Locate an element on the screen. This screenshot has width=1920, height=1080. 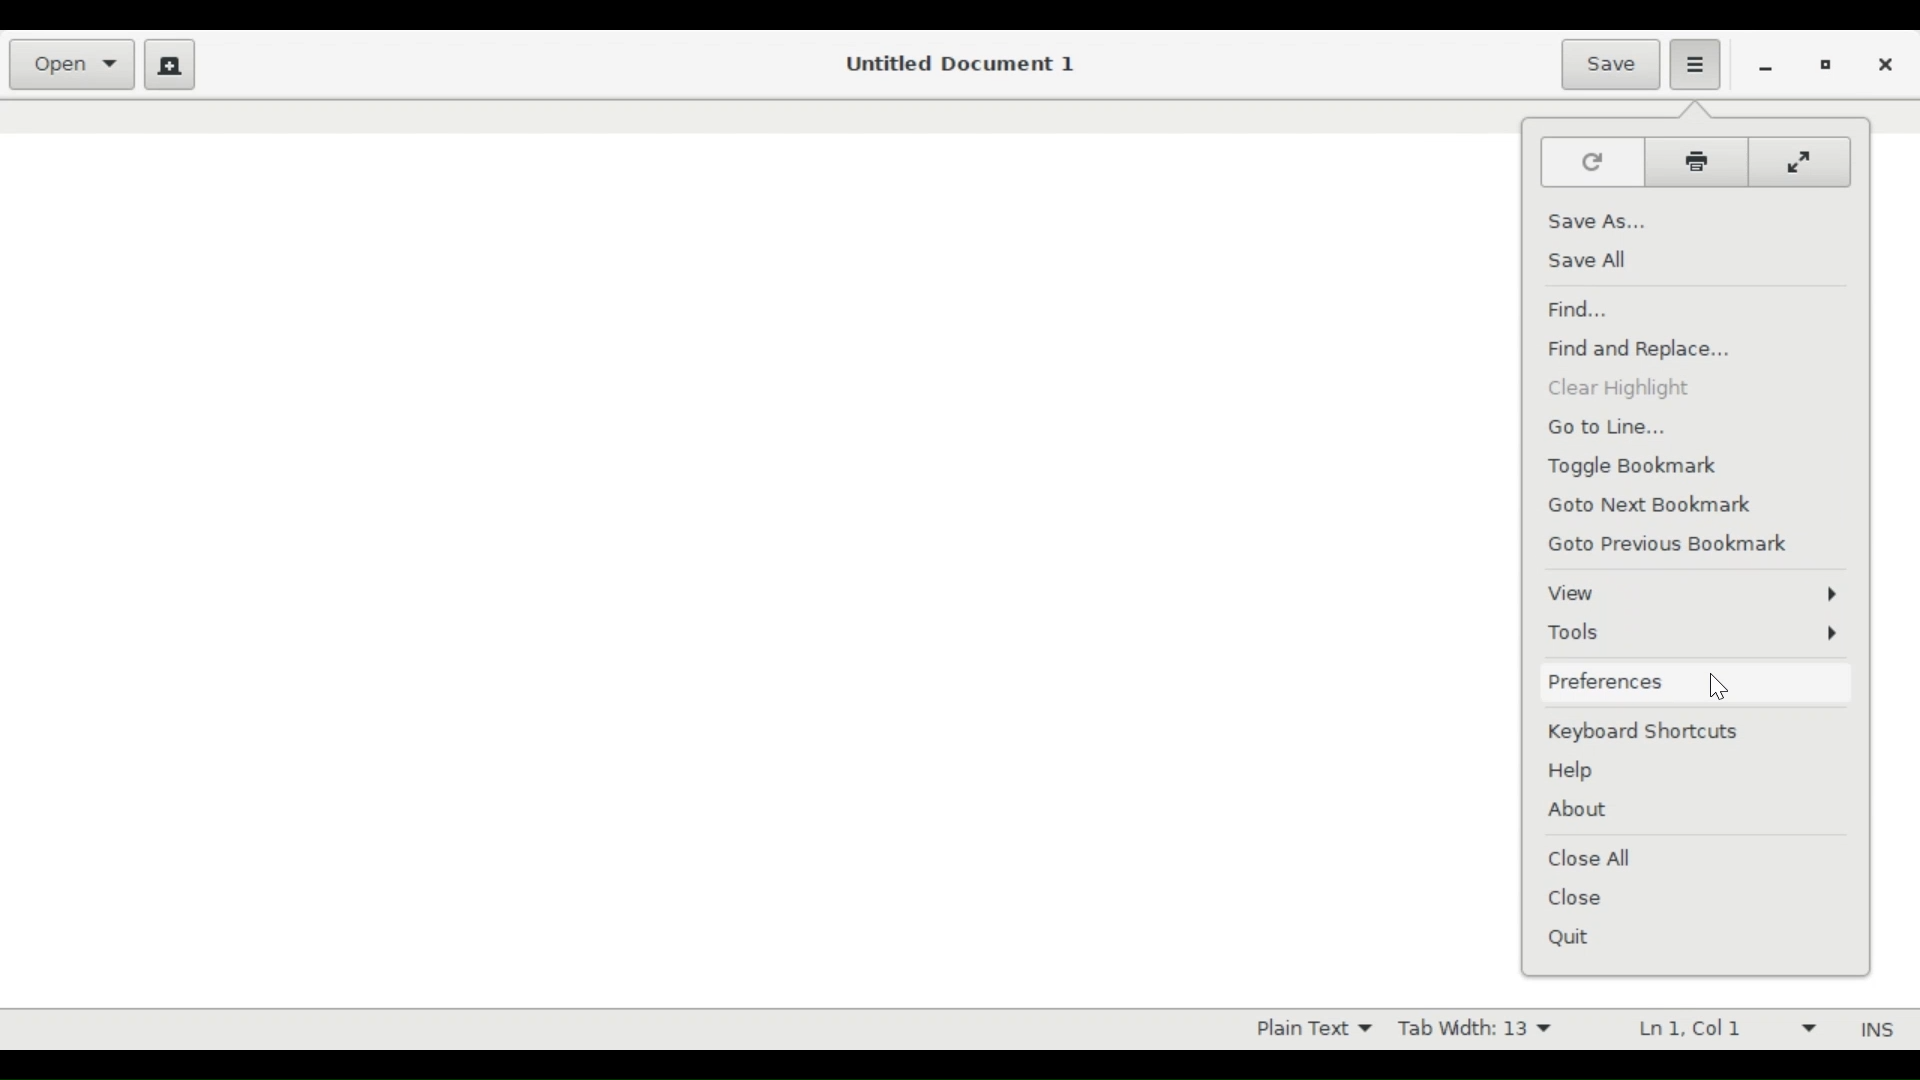
Restore is located at coordinates (1828, 66).